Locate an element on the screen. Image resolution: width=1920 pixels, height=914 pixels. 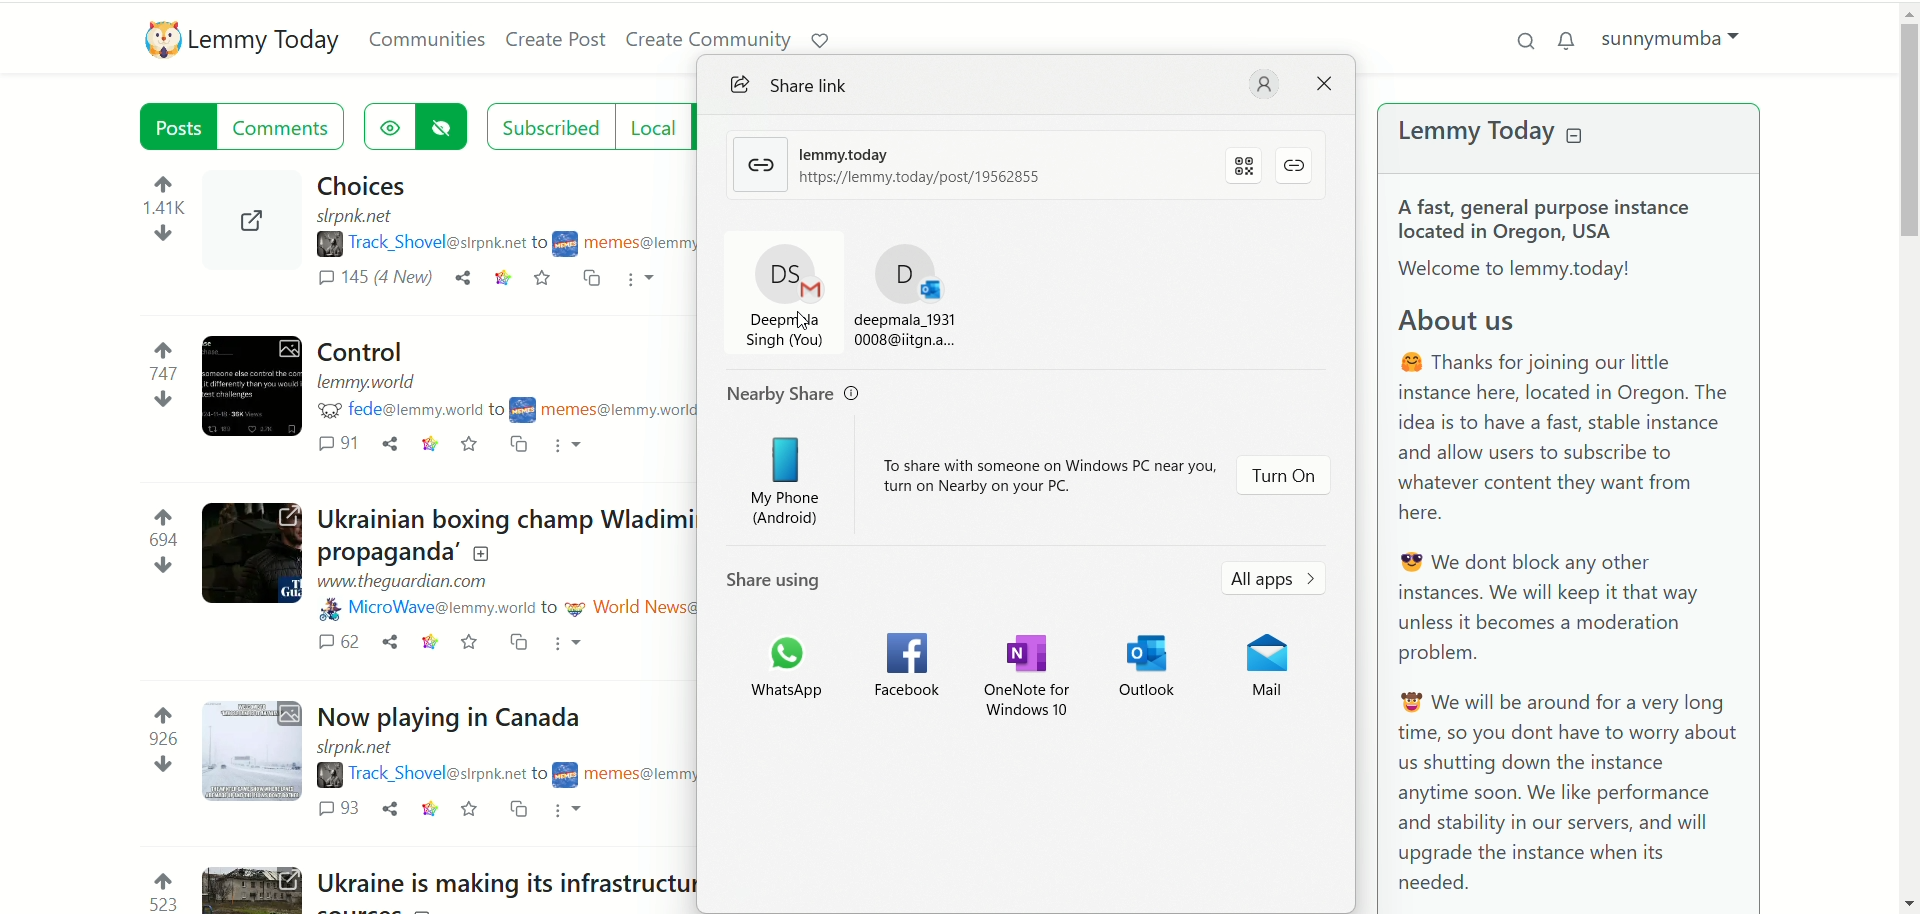
nearby share is located at coordinates (790, 394).